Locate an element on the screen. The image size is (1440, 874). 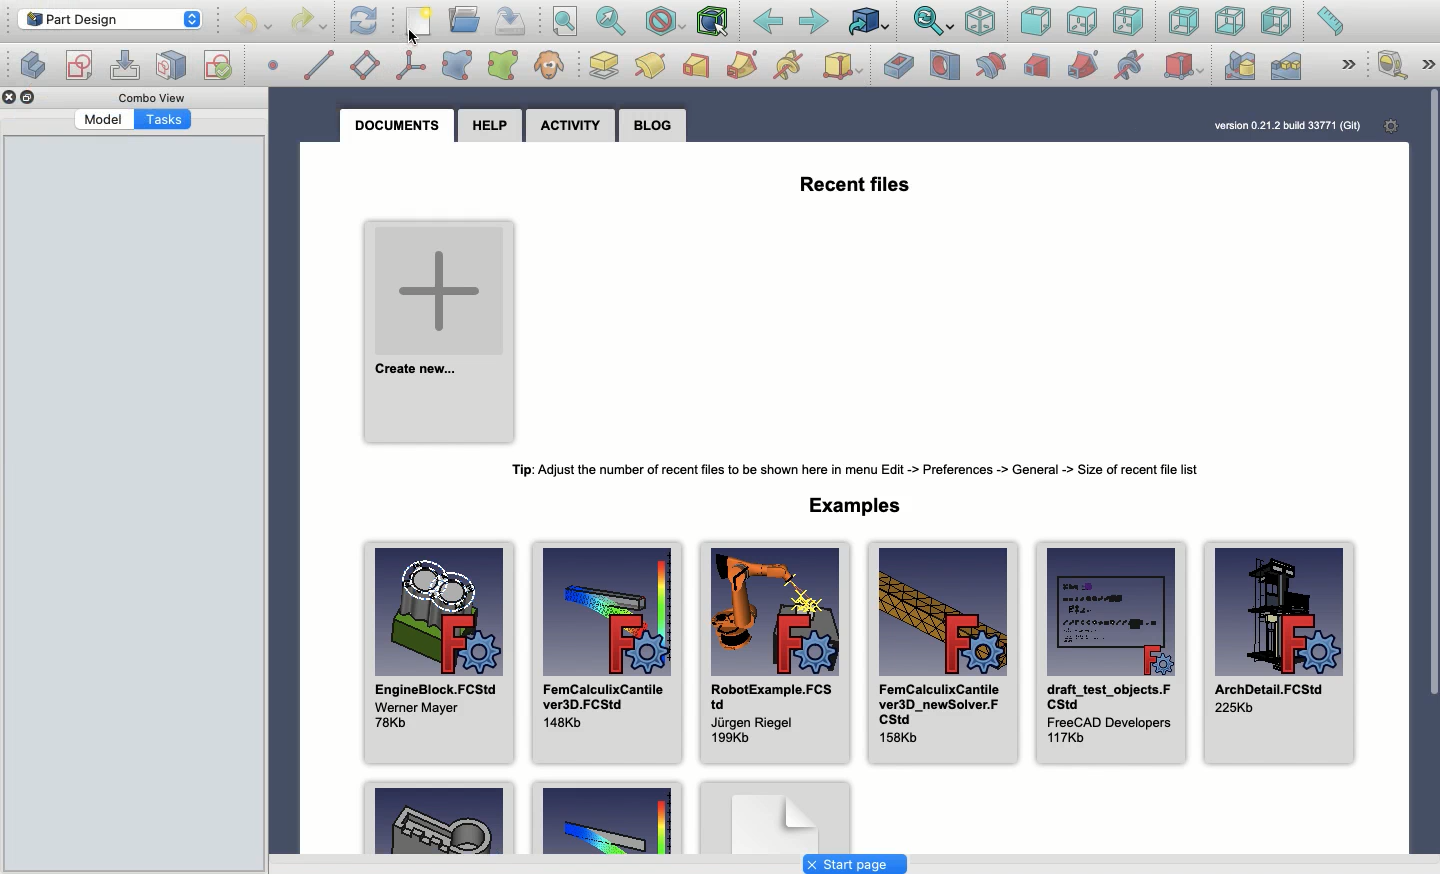
Expand is located at coordinates (1351, 64).